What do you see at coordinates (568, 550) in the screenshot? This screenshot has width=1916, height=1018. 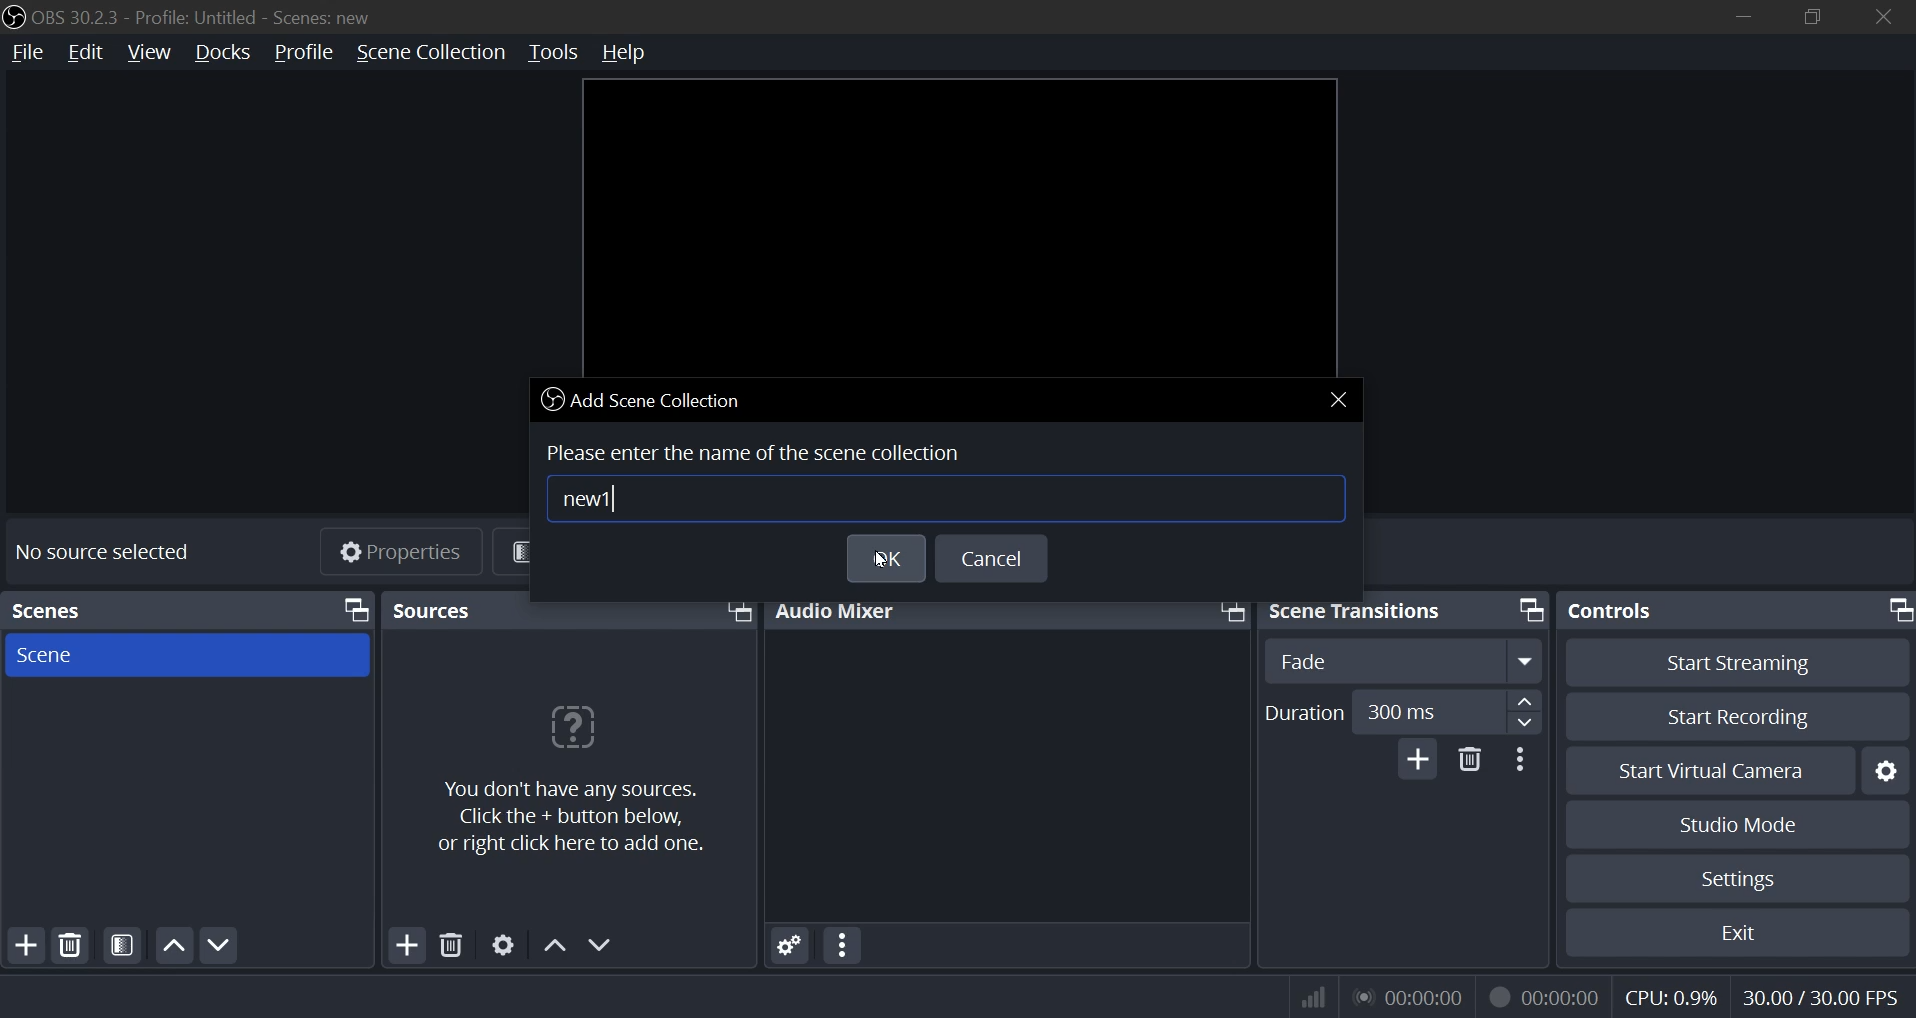 I see `filters` at bounding box center [568, 550].